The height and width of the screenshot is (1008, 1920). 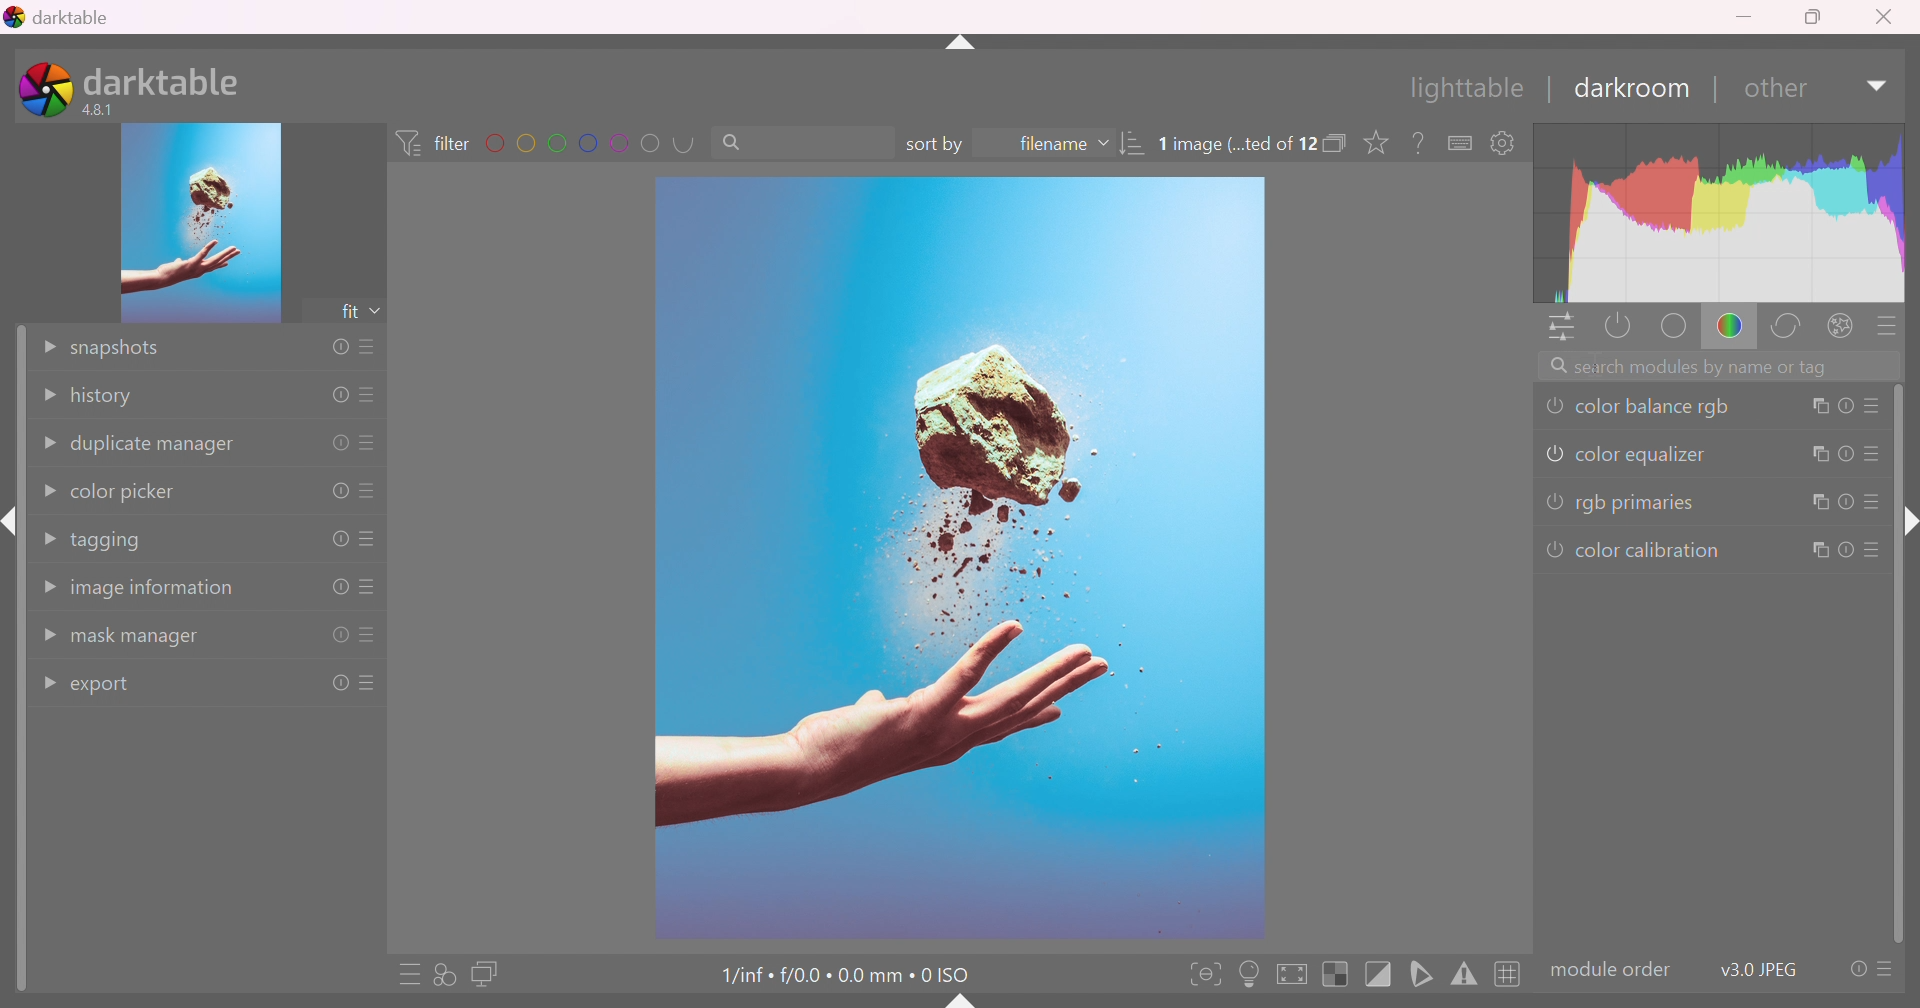 What do you see at coordinates (1846, 504) in the screenshot?
I see `reset` at bounding box center [1846, 504].